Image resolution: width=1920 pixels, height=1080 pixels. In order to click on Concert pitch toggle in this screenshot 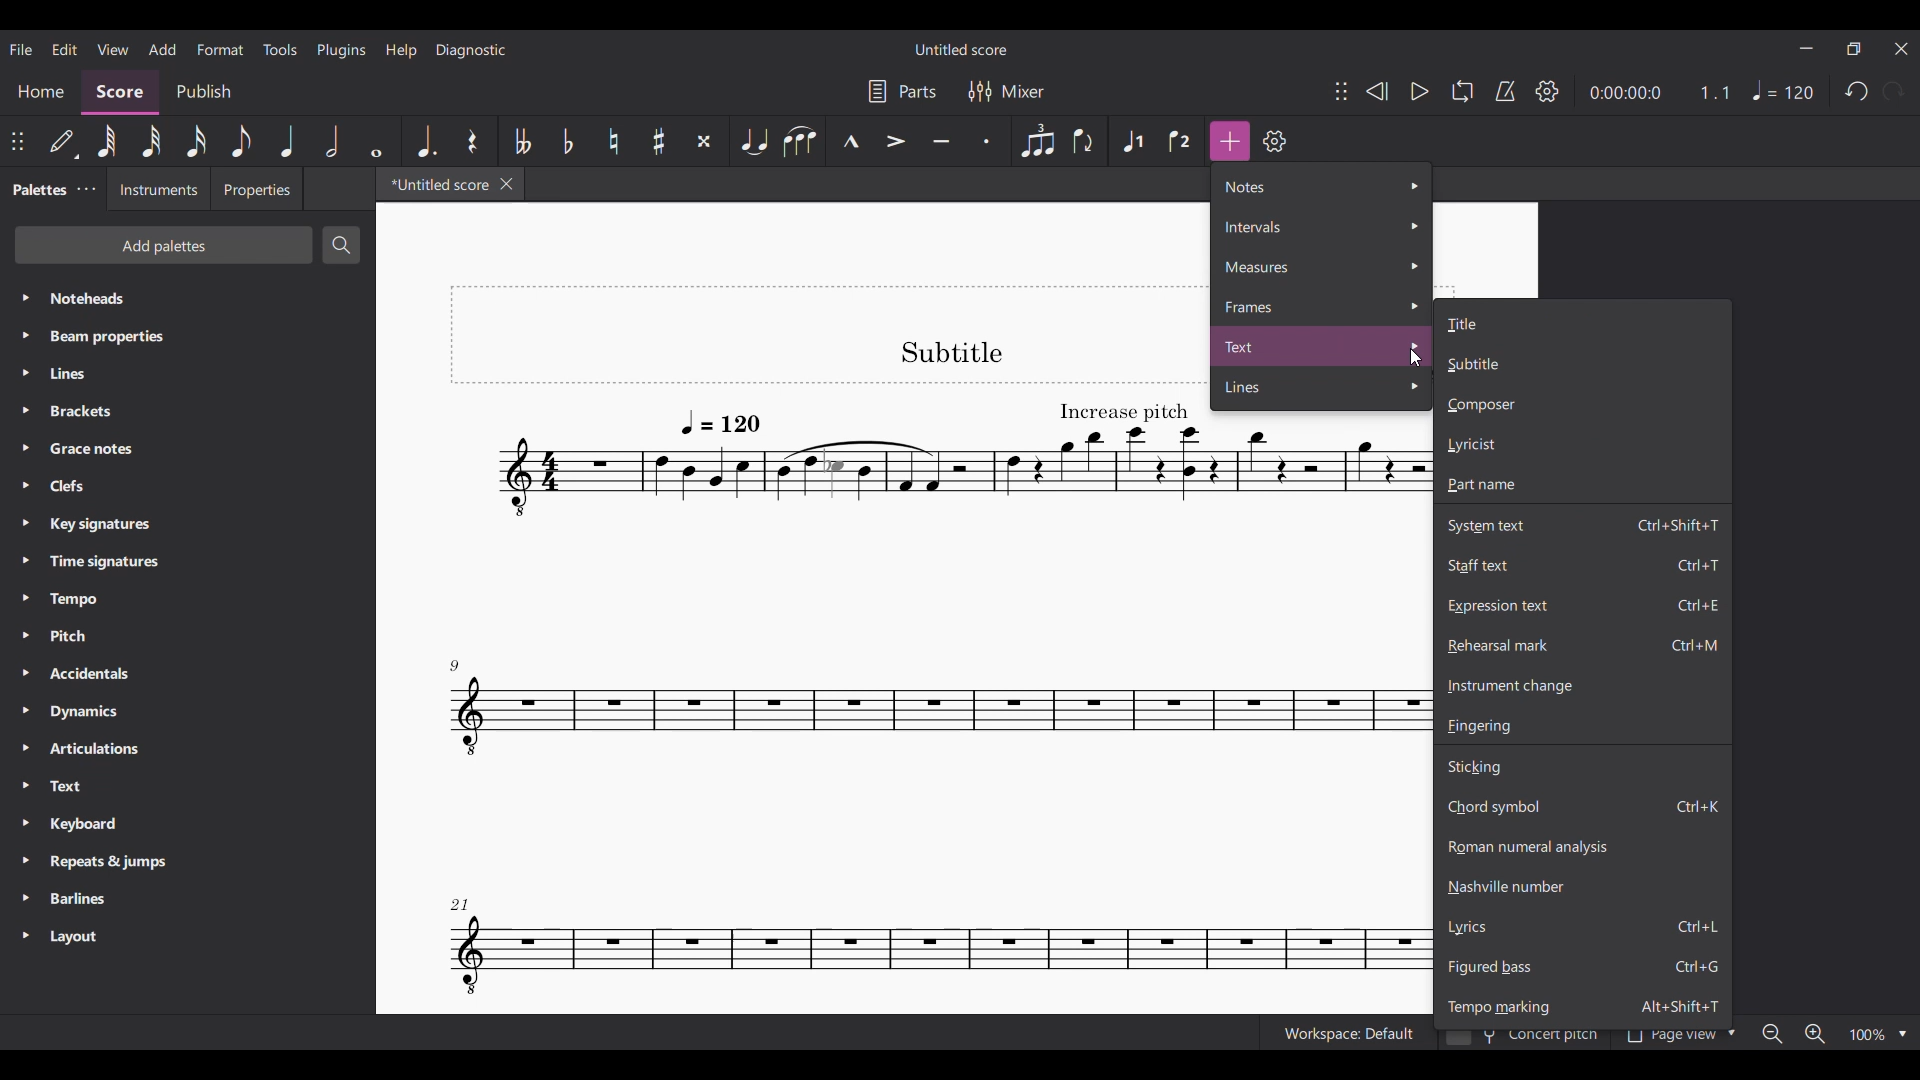, I will do `click(1523, 1040)`.